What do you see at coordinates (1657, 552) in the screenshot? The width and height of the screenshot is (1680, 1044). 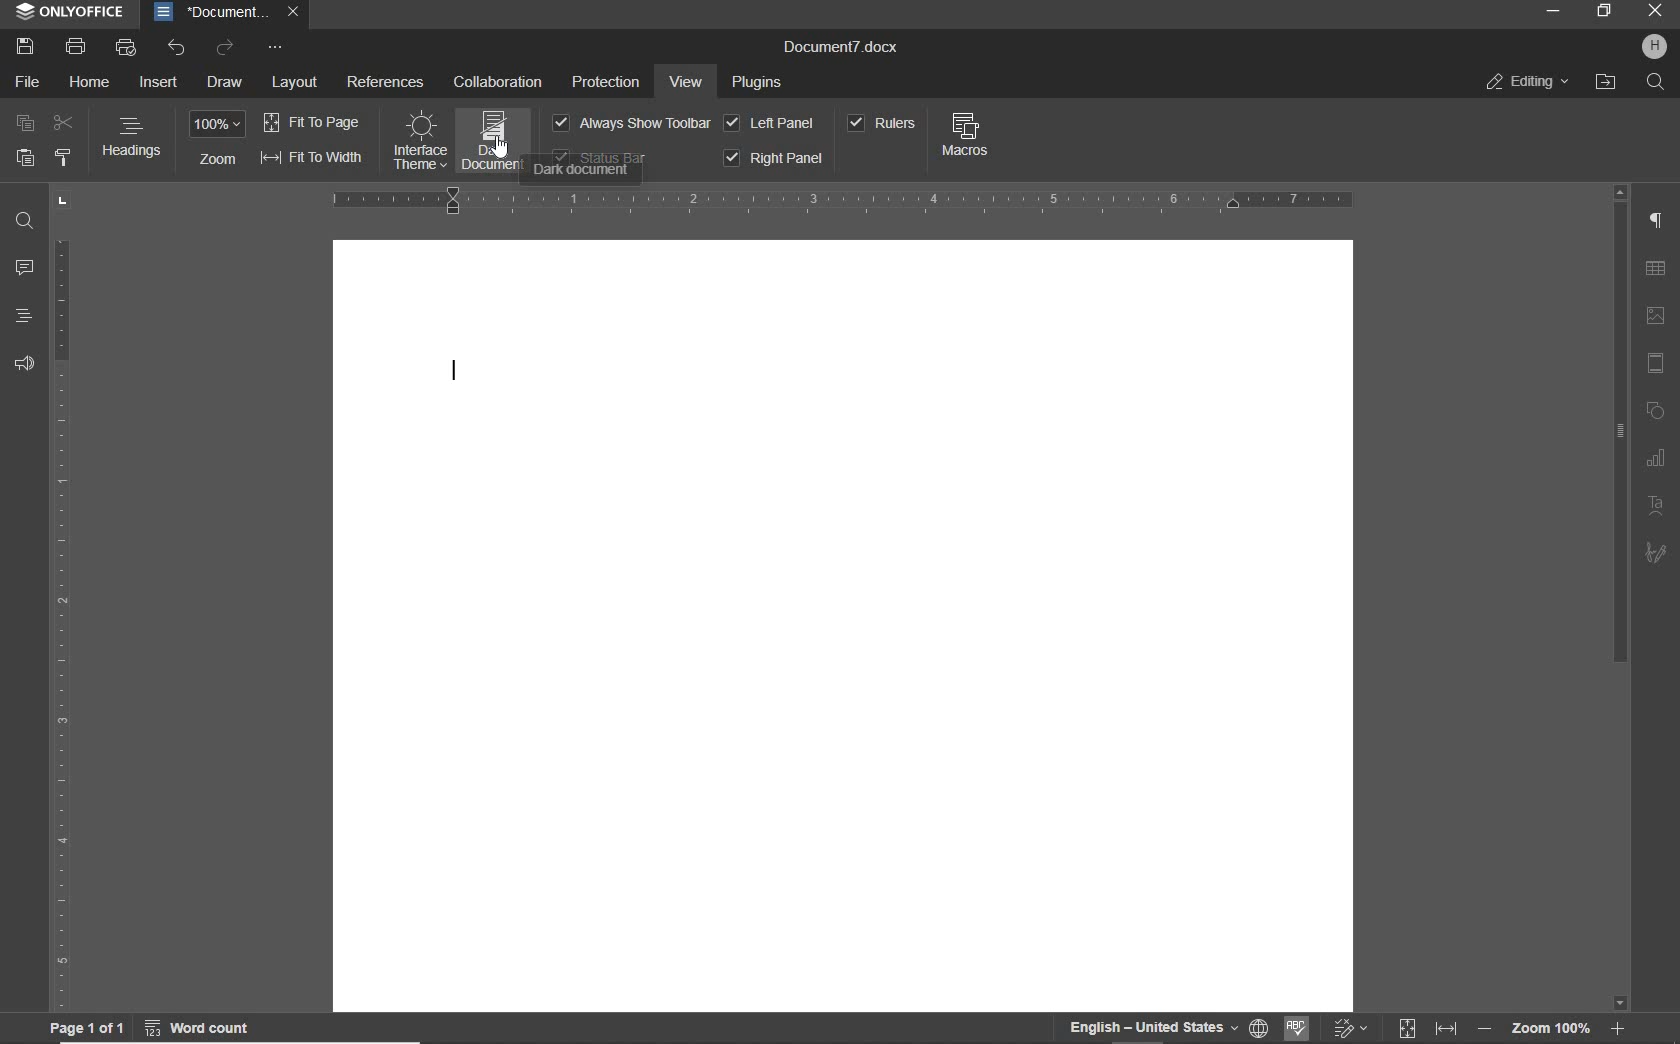 I see `SIGNATURE` at bounding box center [1657, 552].